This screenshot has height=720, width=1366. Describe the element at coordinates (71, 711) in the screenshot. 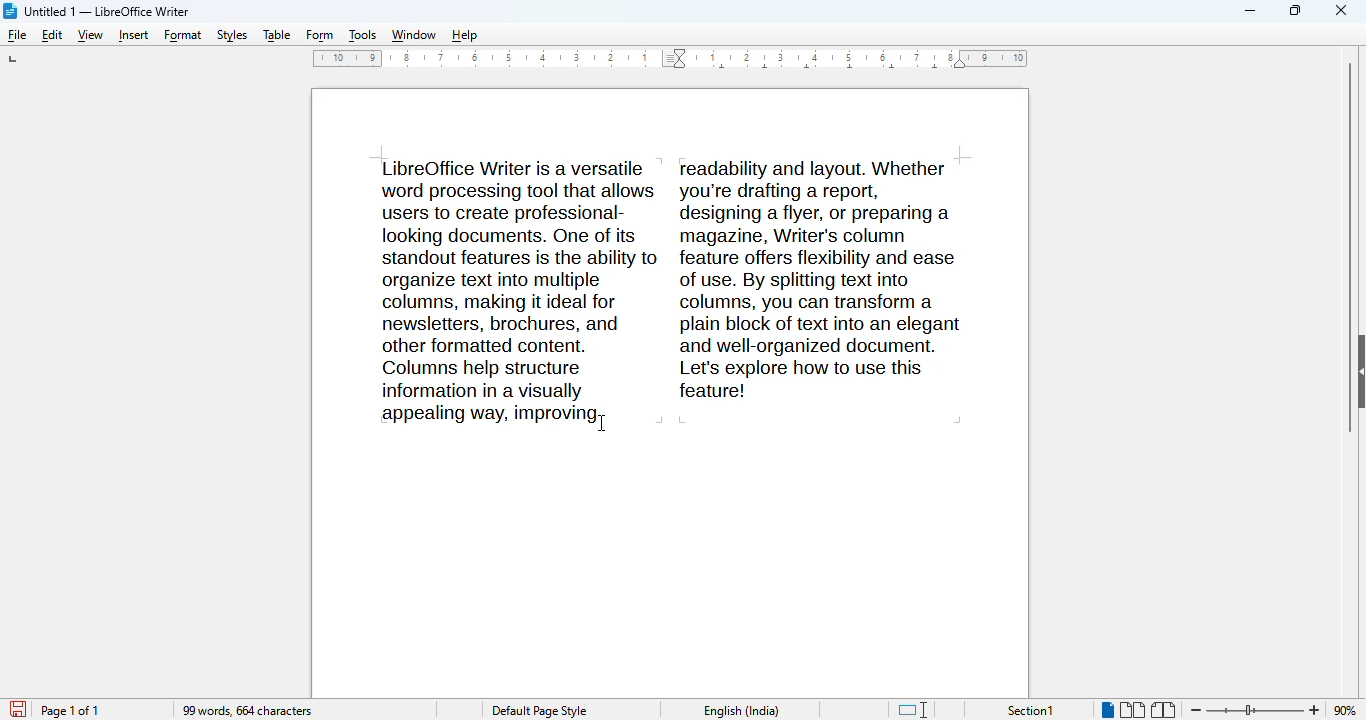

I see `page 1 of 1` at that location.